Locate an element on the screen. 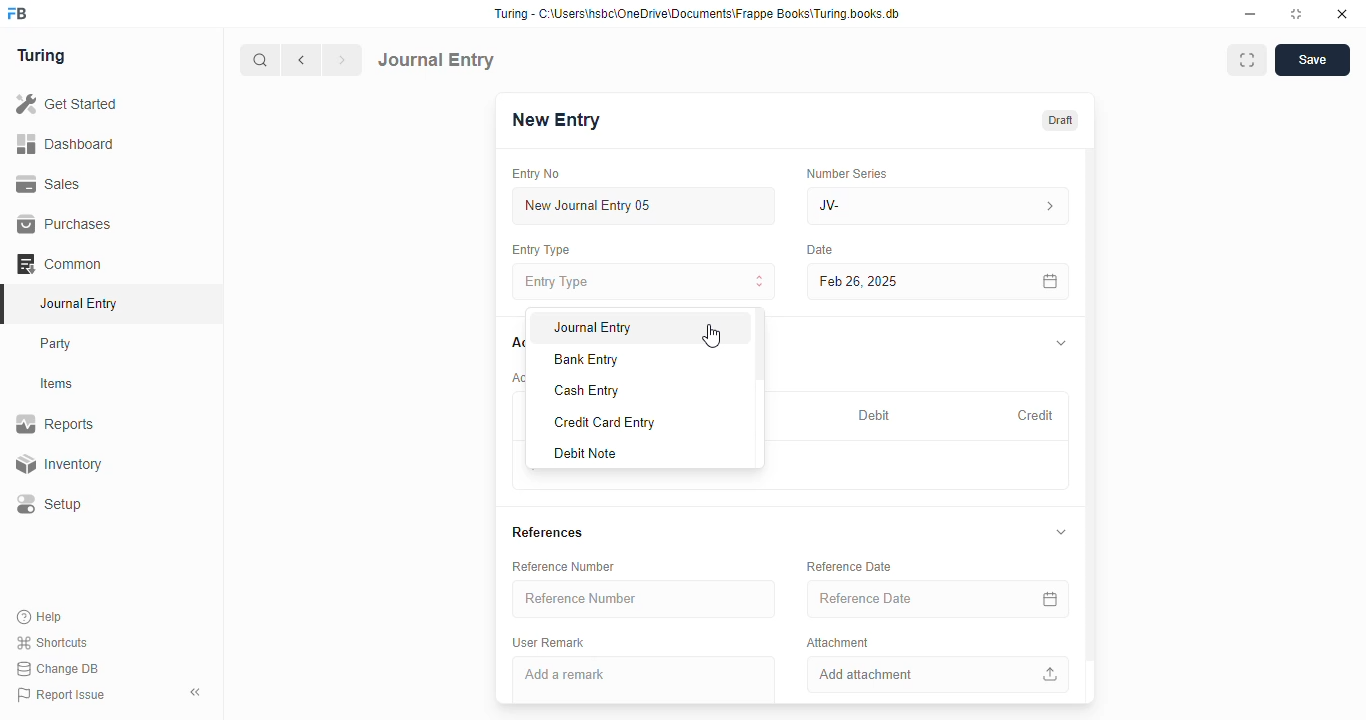 This screenshot has height=720, width=1366. Turing - C:\Users\hsbc\OneDrive\Documents\Frappe Books\Turing books.db is located at coordinates (696, 14).